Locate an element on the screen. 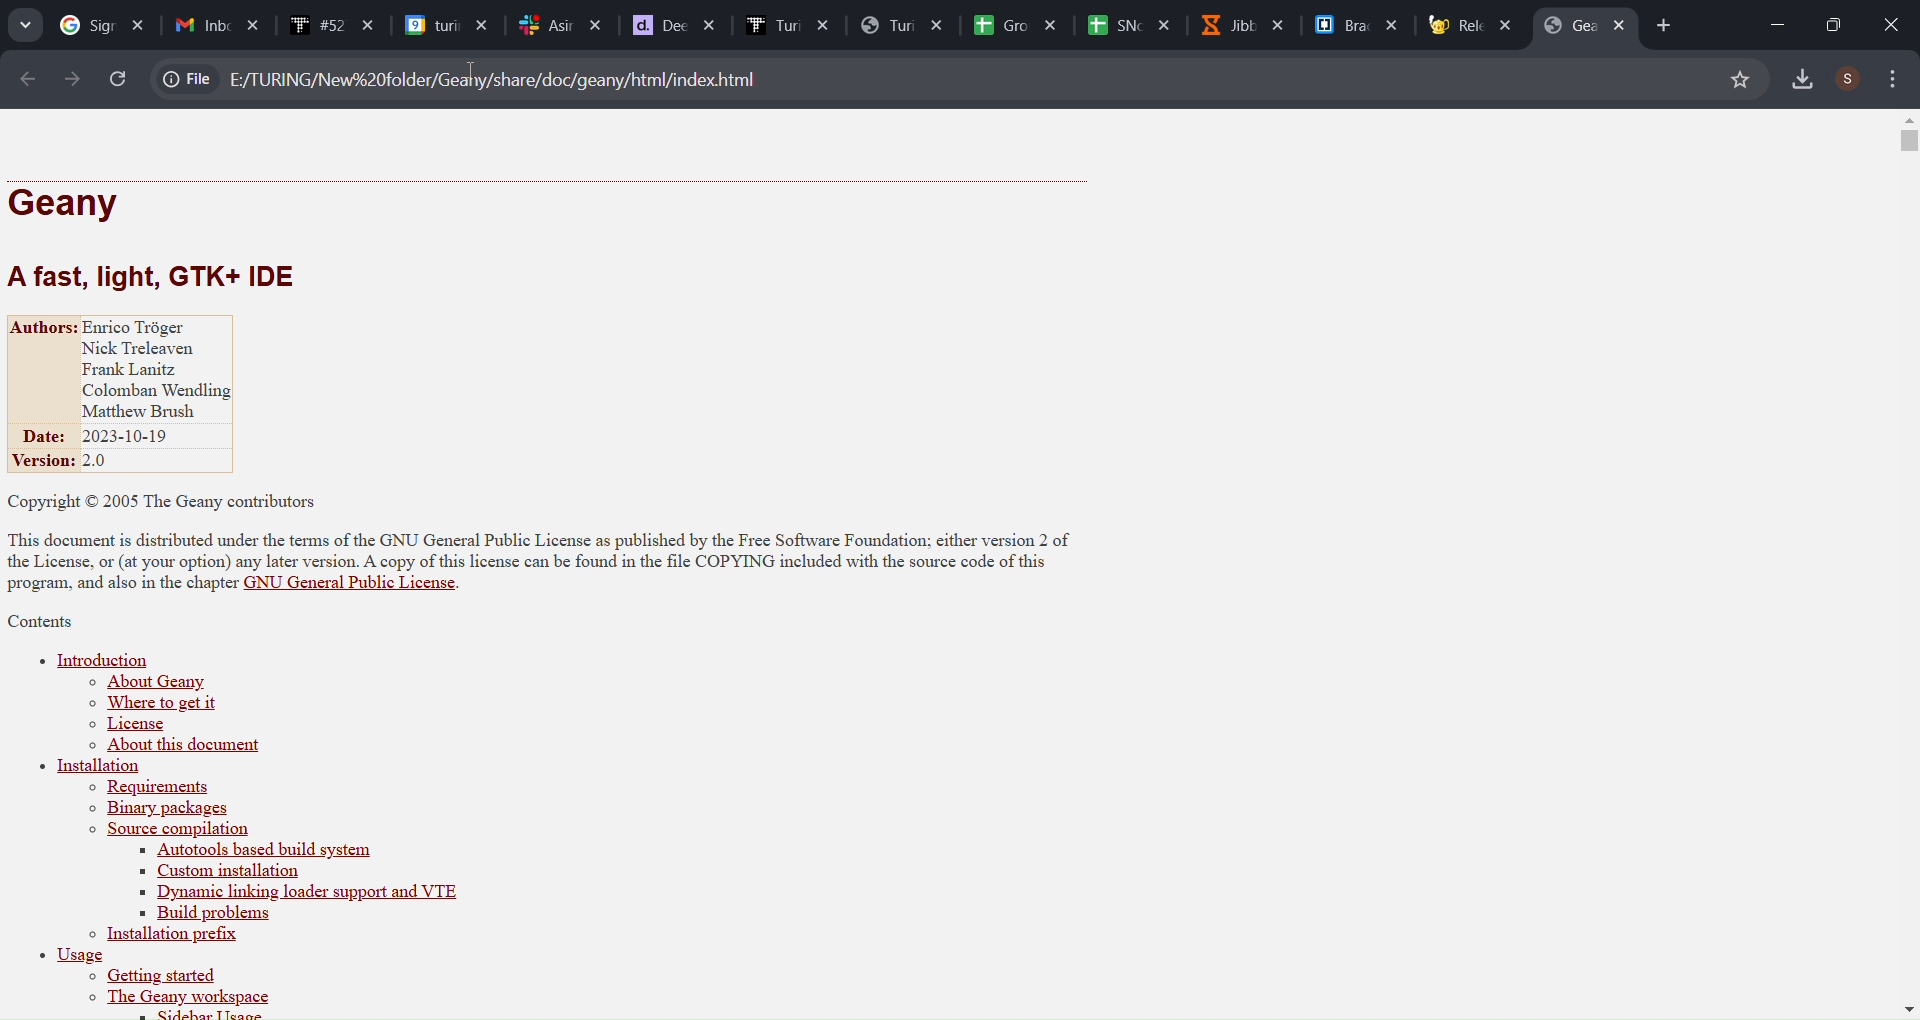  tab dropdown is located at coordinates (25, 25).